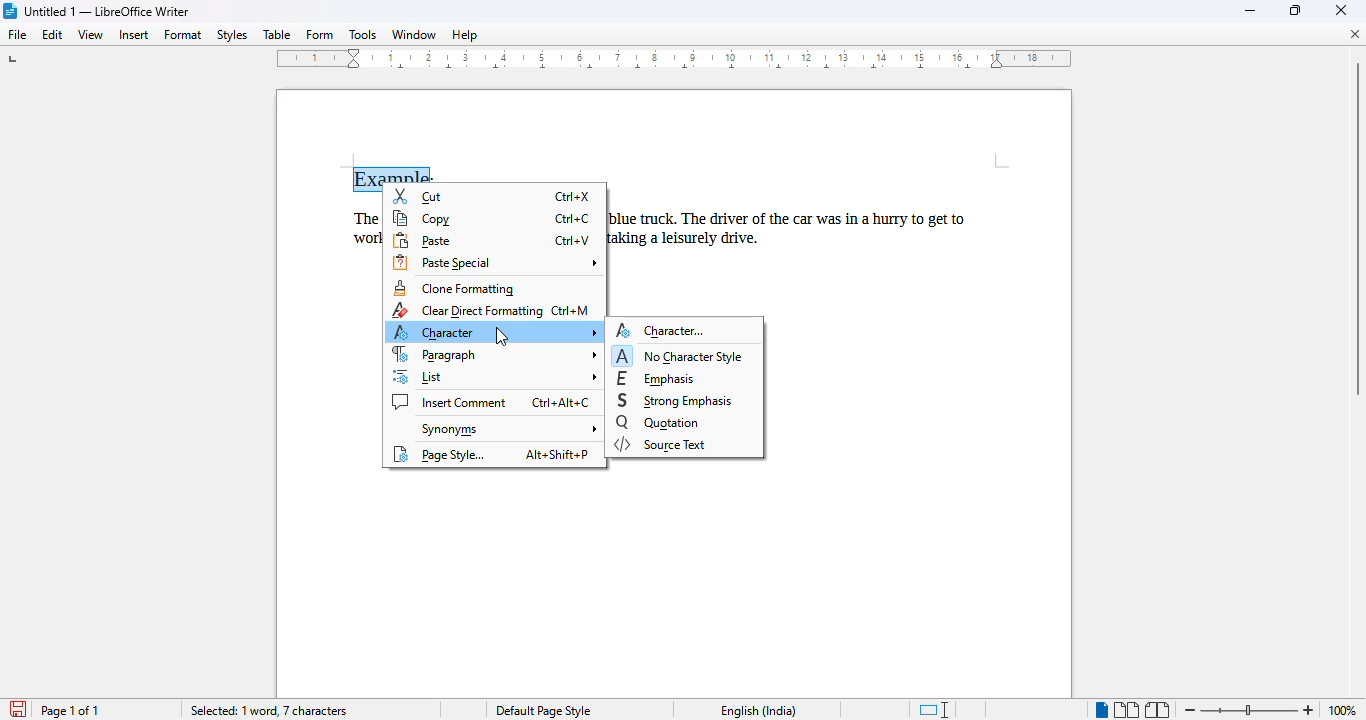 This screenshot has height=720, width=1366. I want to click on form, so click(320, 35).